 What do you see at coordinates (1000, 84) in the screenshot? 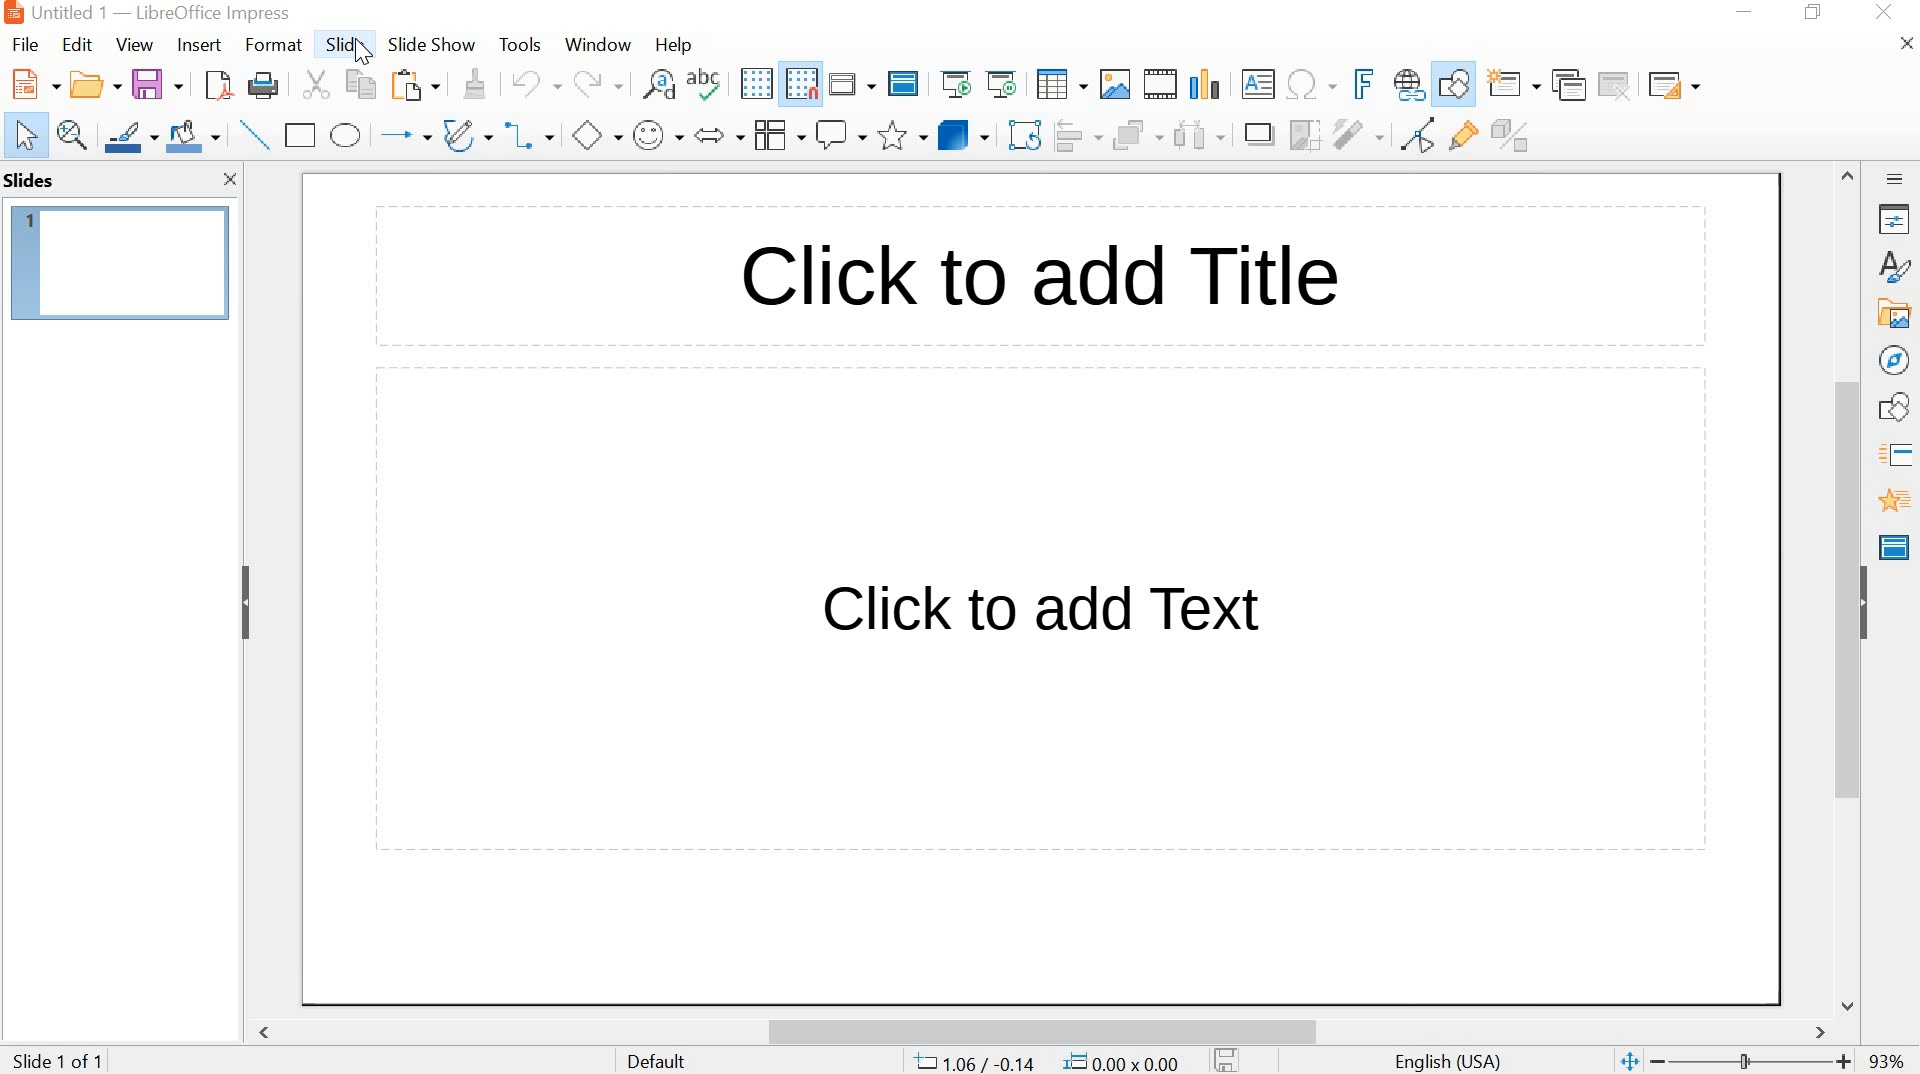
I see `Start from current slide` at bounding box center [1000, 84].